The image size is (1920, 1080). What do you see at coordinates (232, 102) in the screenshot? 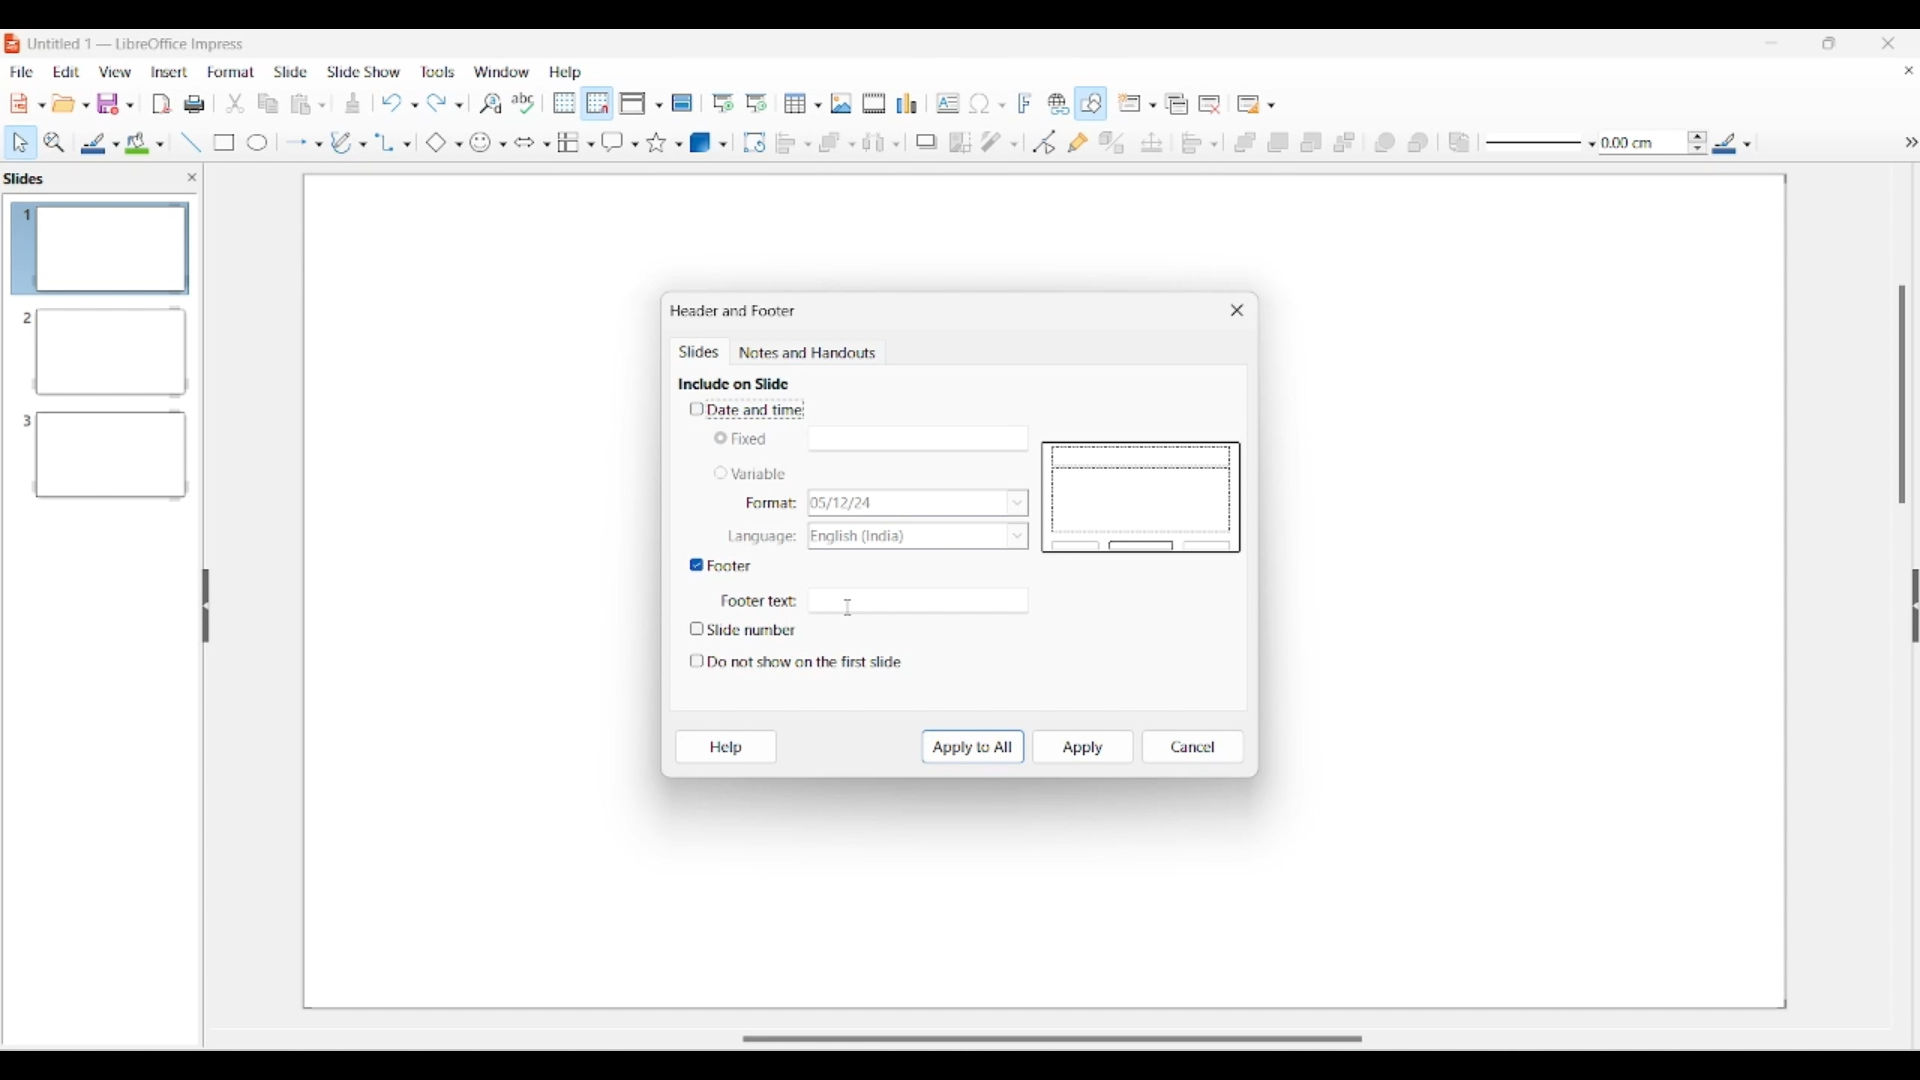
I see `trim` at bounding box center [232, 102].